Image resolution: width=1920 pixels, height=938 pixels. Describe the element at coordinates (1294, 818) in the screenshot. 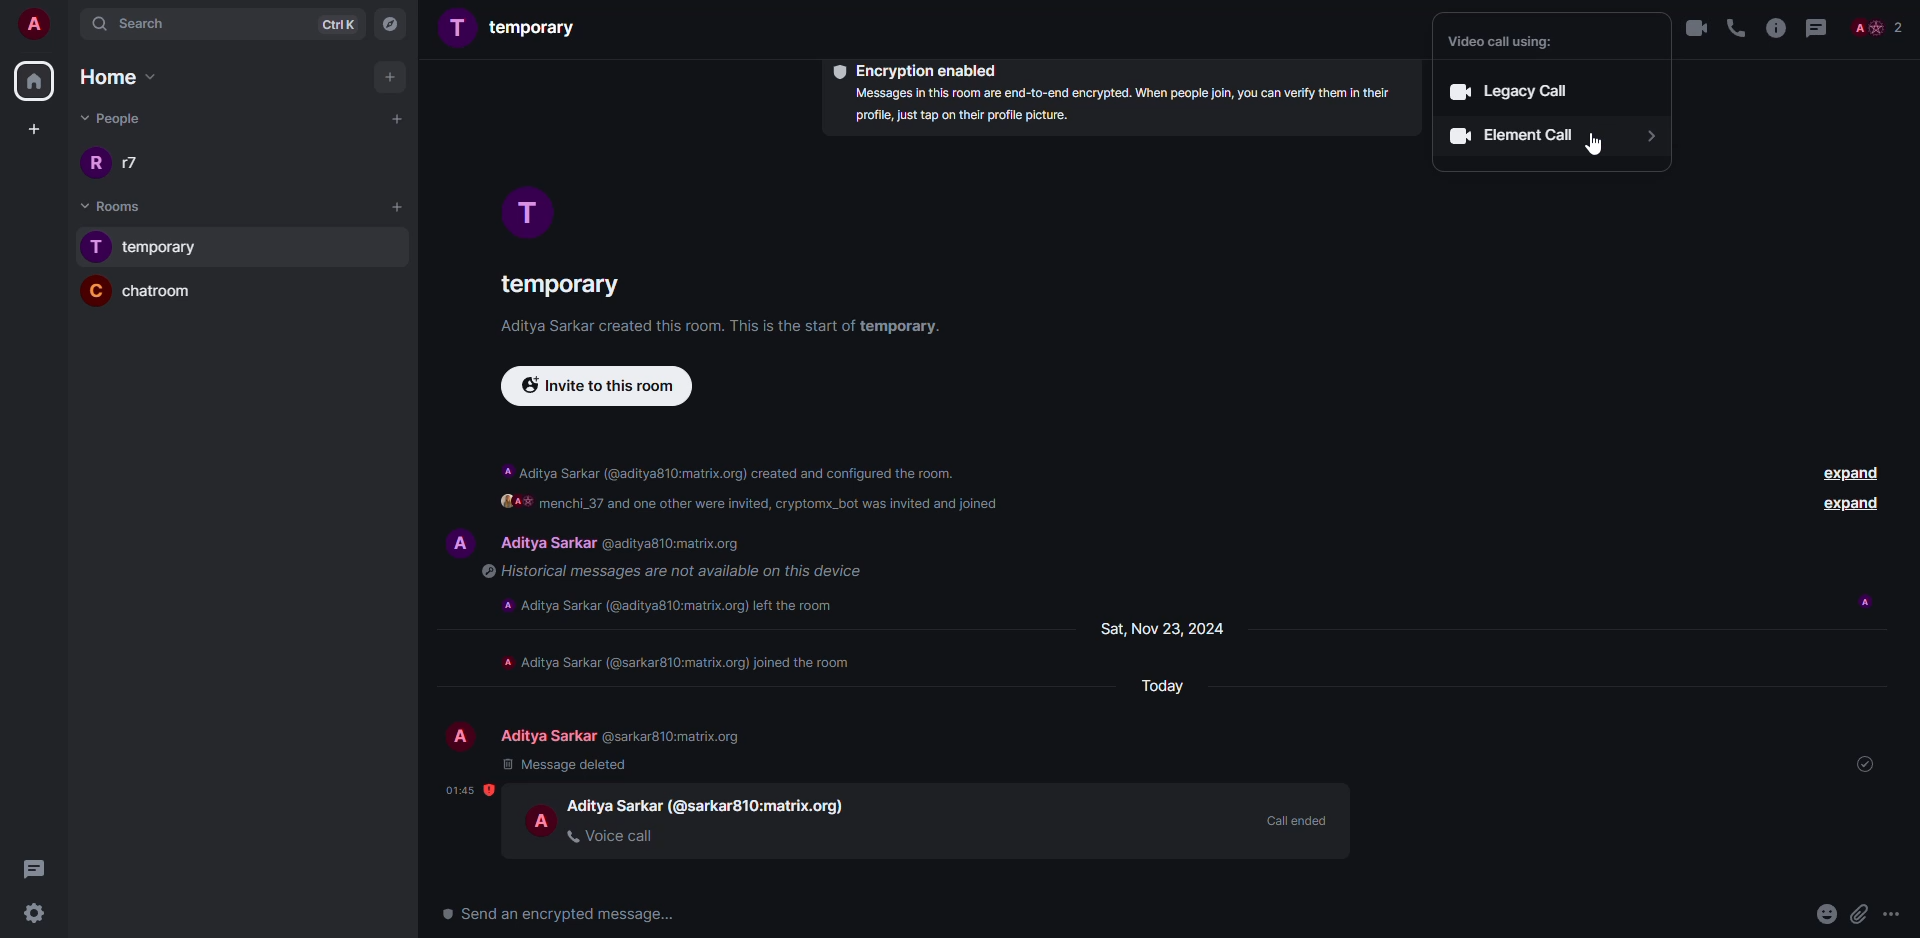

I see `call ended` at that location.